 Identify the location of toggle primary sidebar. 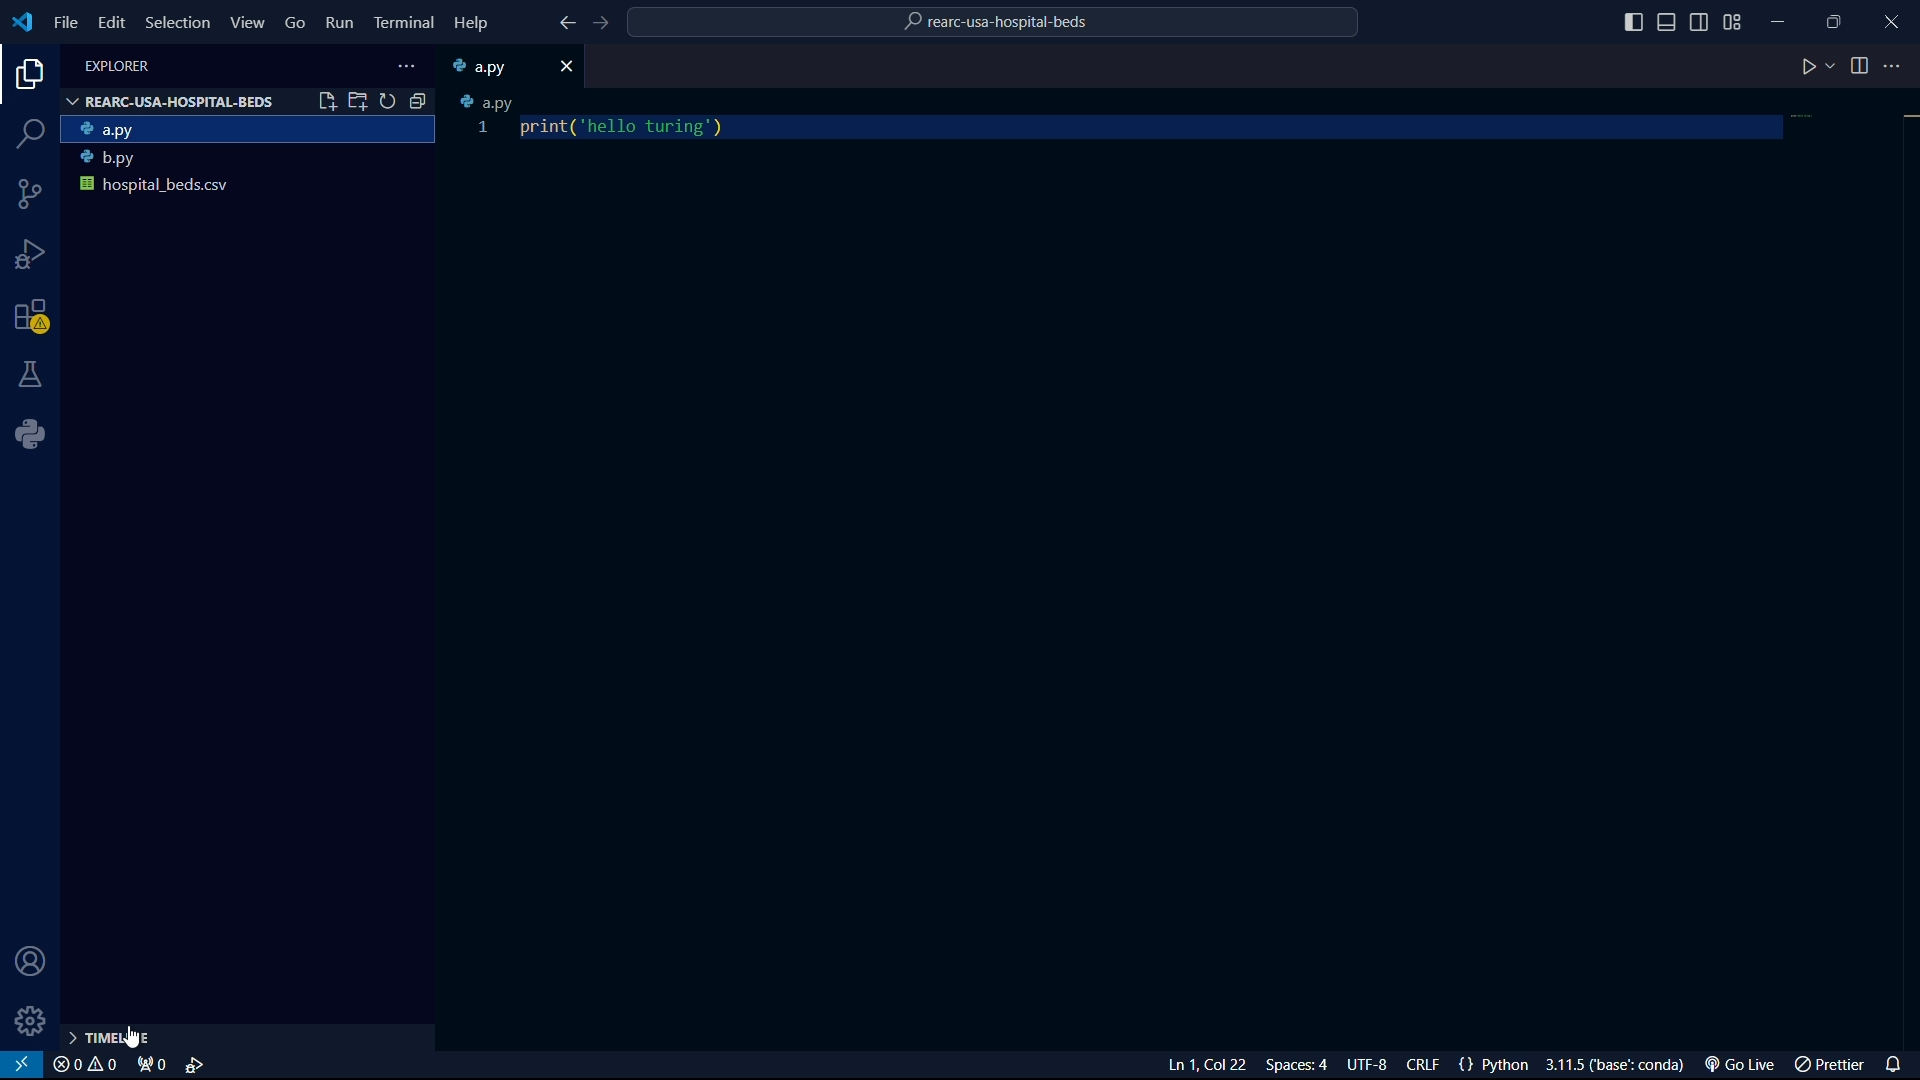
(1633, 21).